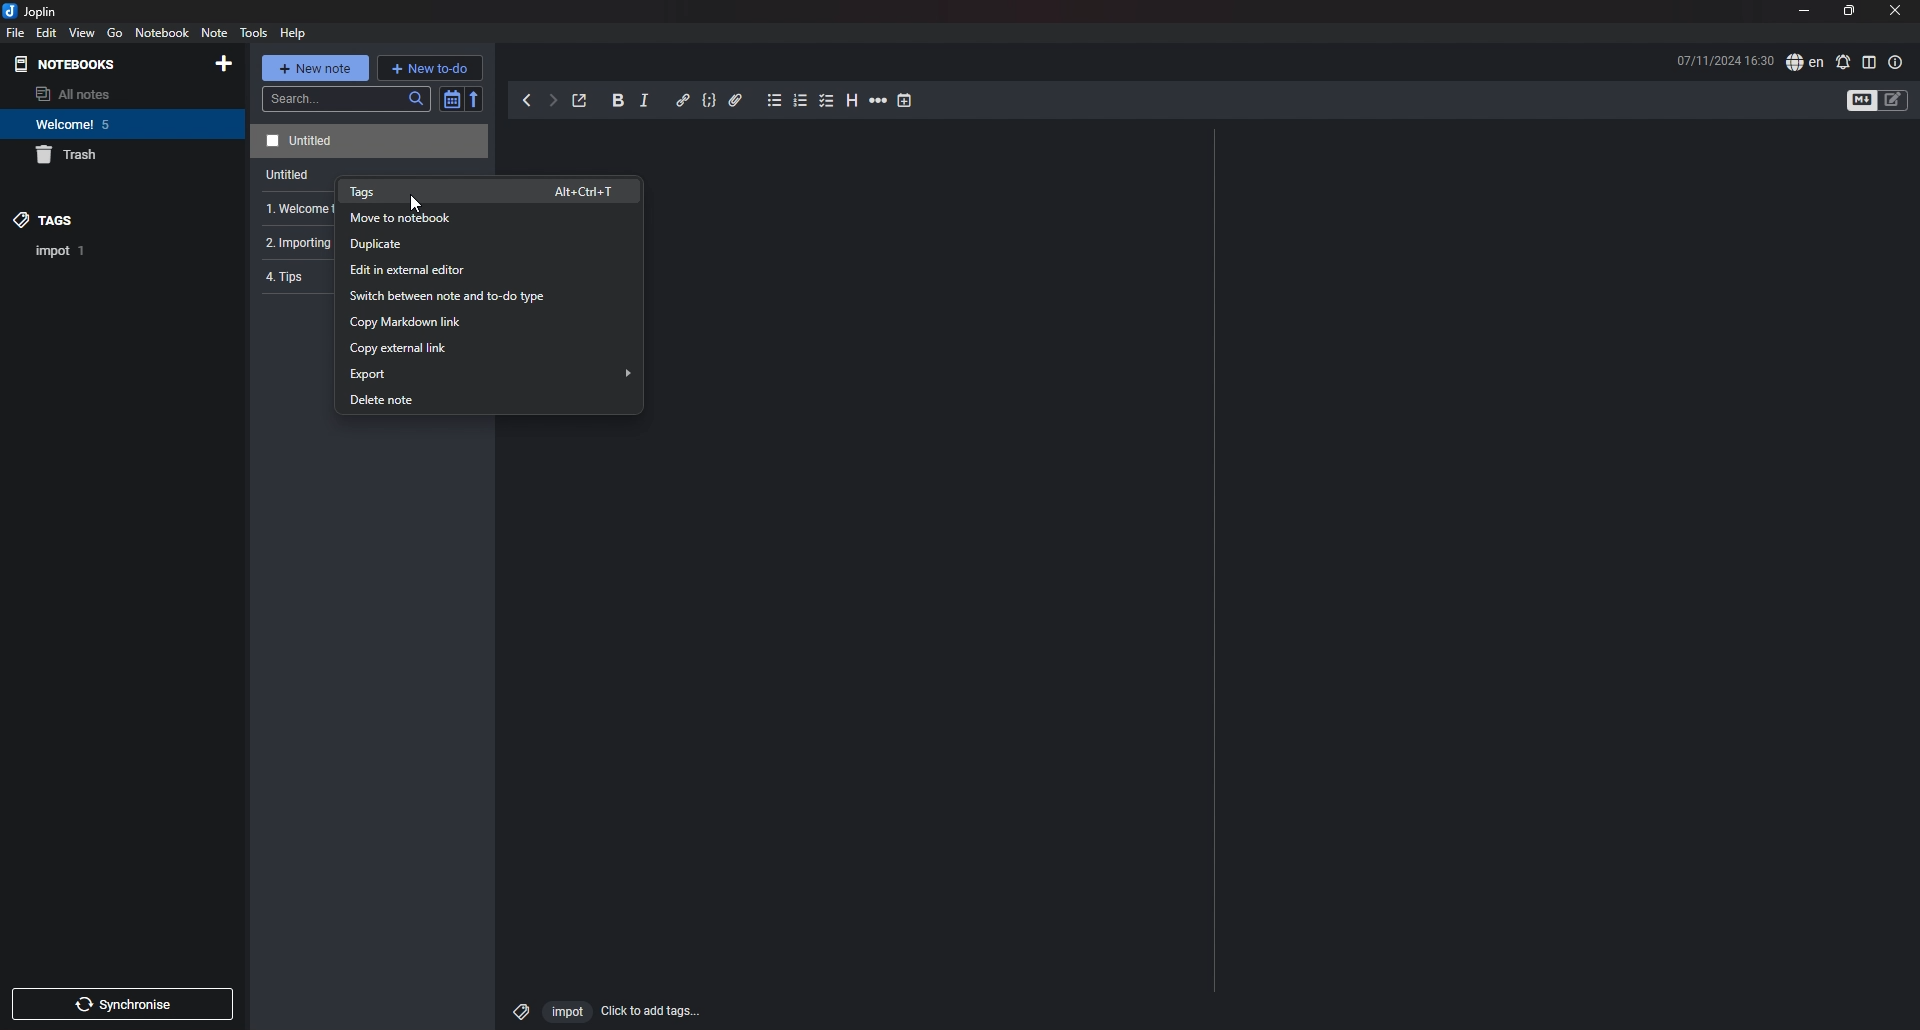 The height and width of the screenshot is (1030, 1920). What do you see at coordinates (1848, 12) in the screenshot?
I see `resize` at bounding box center [1848, 12].